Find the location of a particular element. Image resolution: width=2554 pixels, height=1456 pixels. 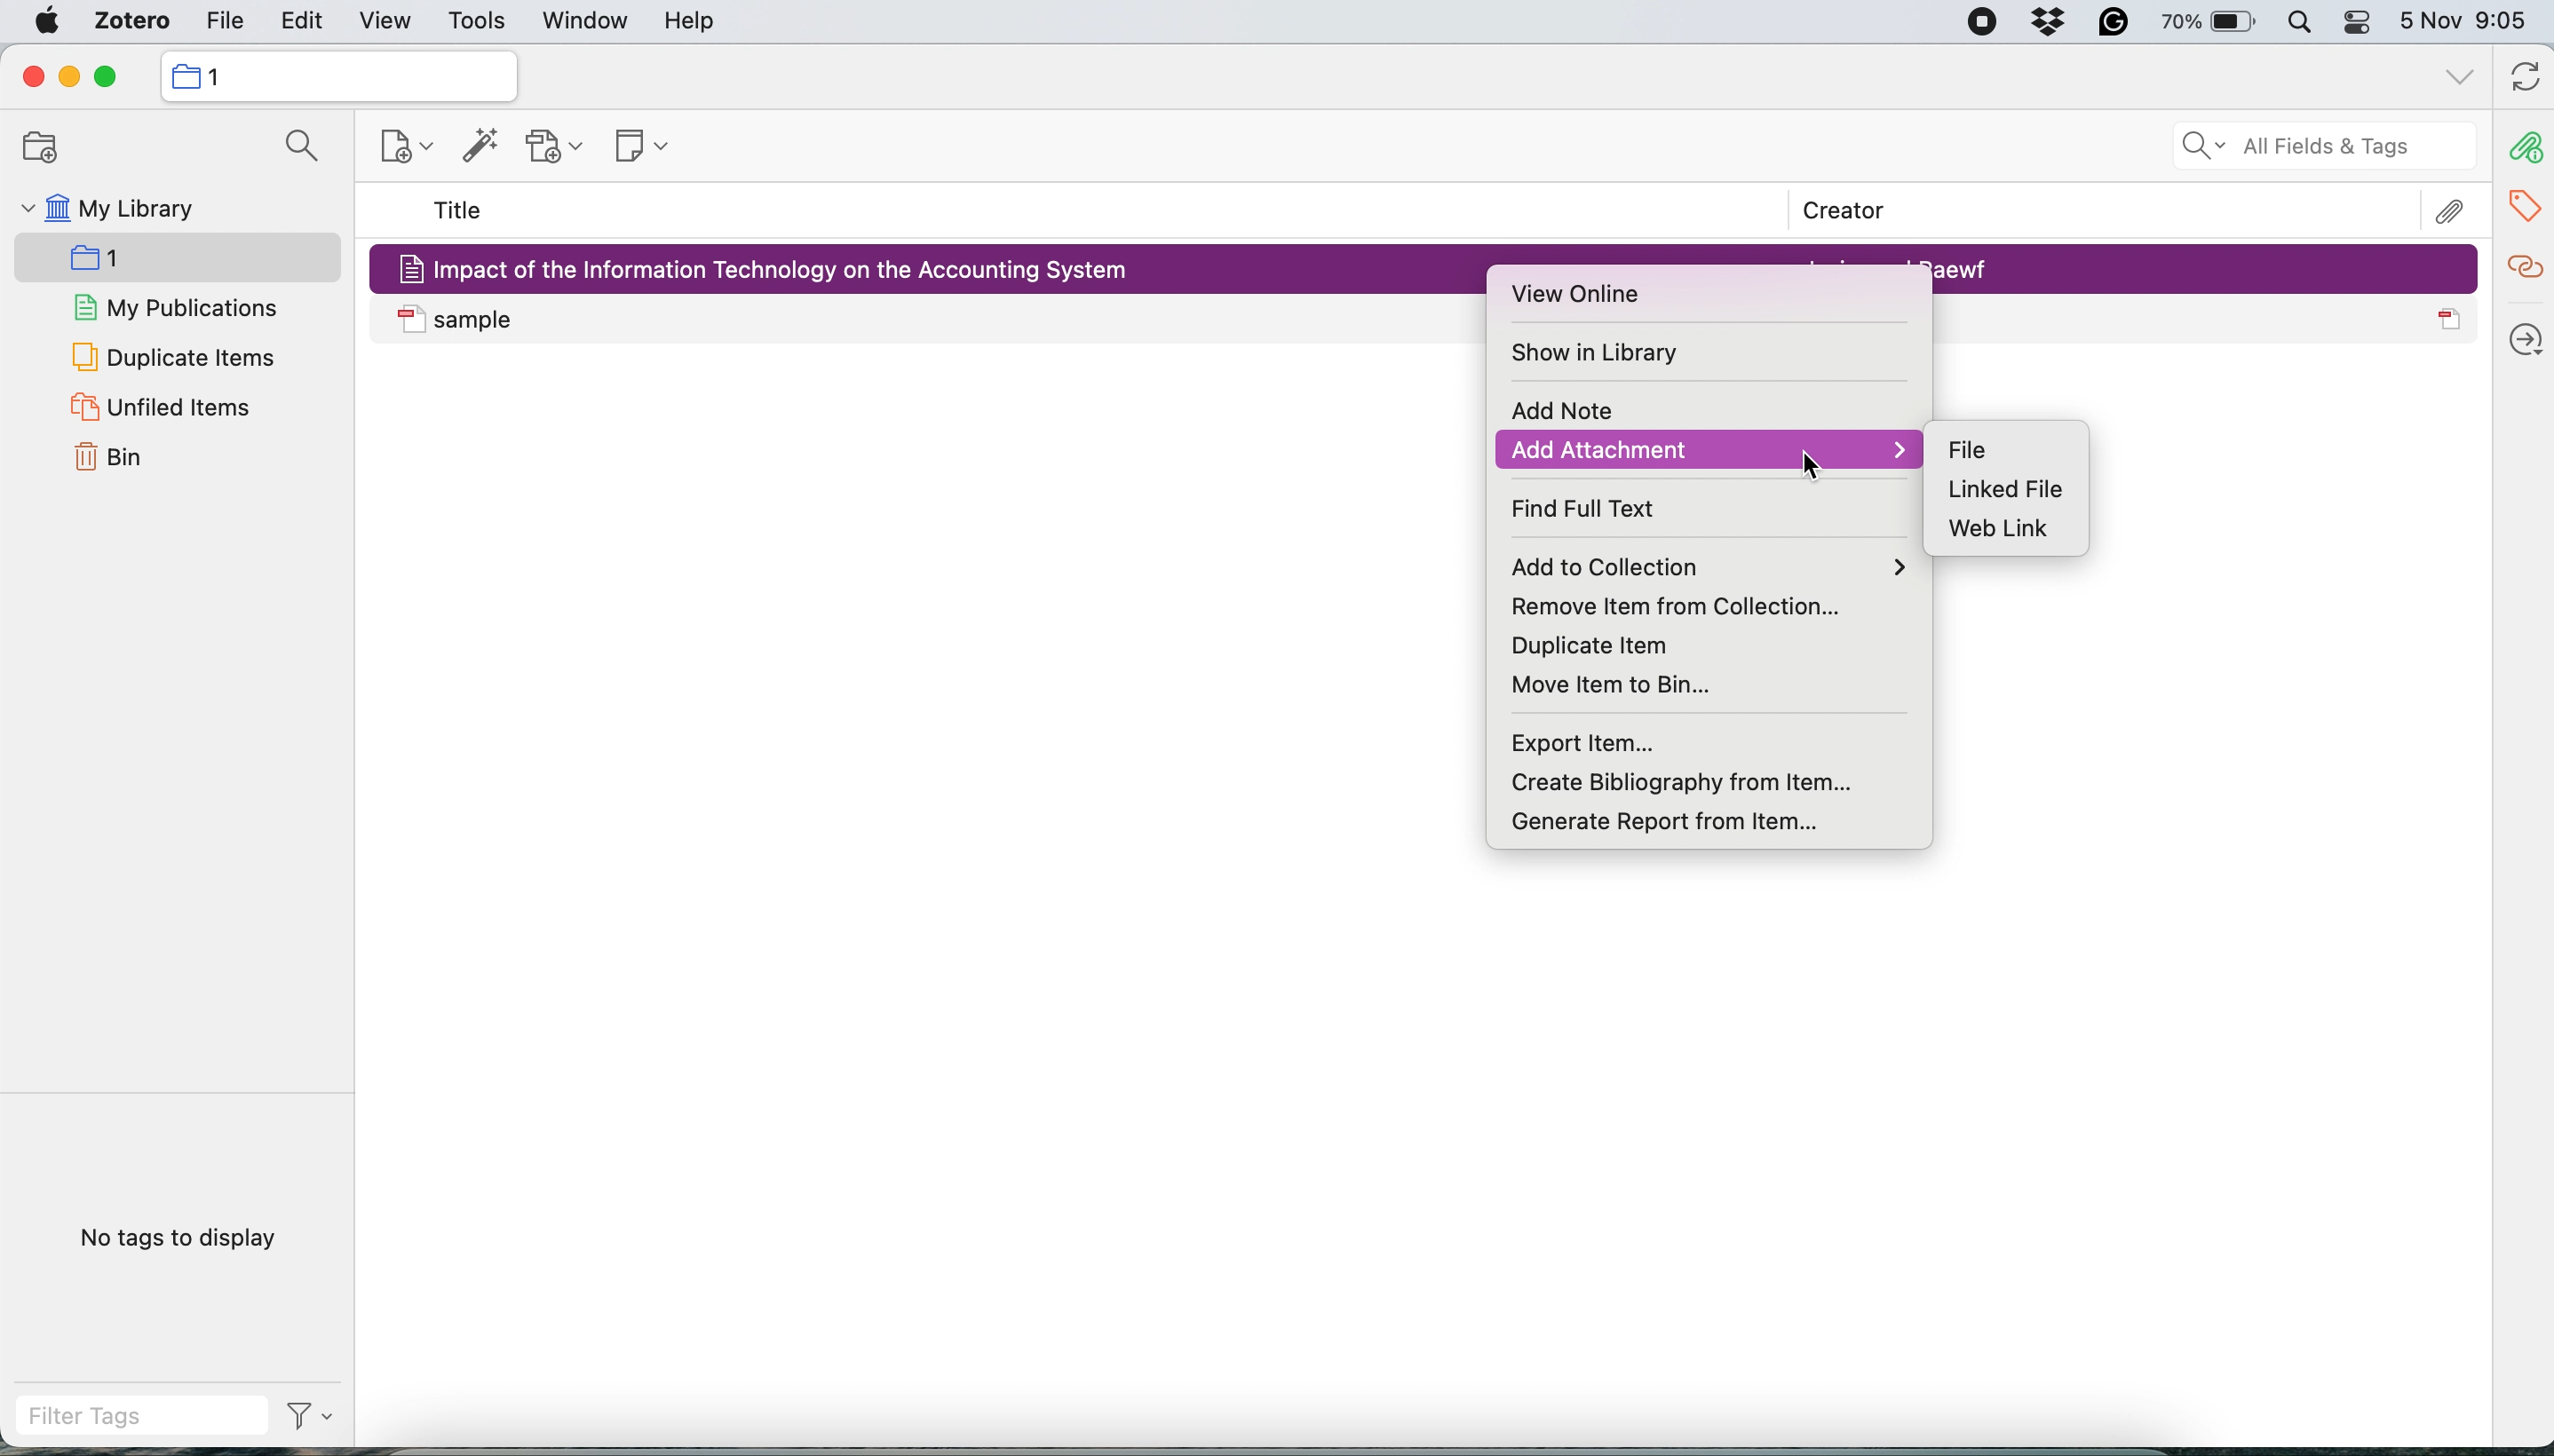

system logo is located at coordinates (48, 21).